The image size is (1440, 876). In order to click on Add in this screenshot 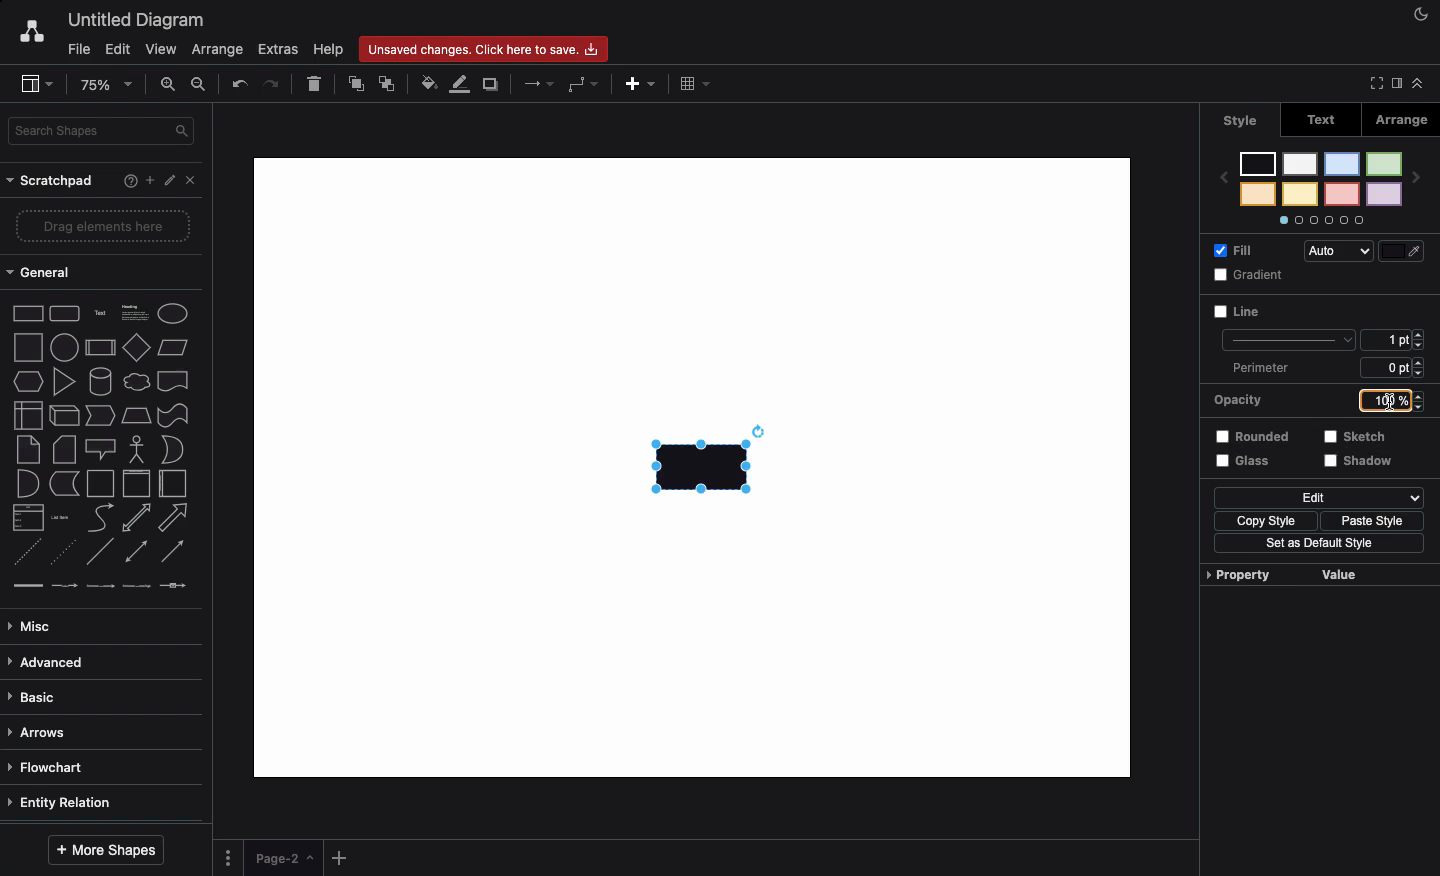, I will do `click(643, 85)`.